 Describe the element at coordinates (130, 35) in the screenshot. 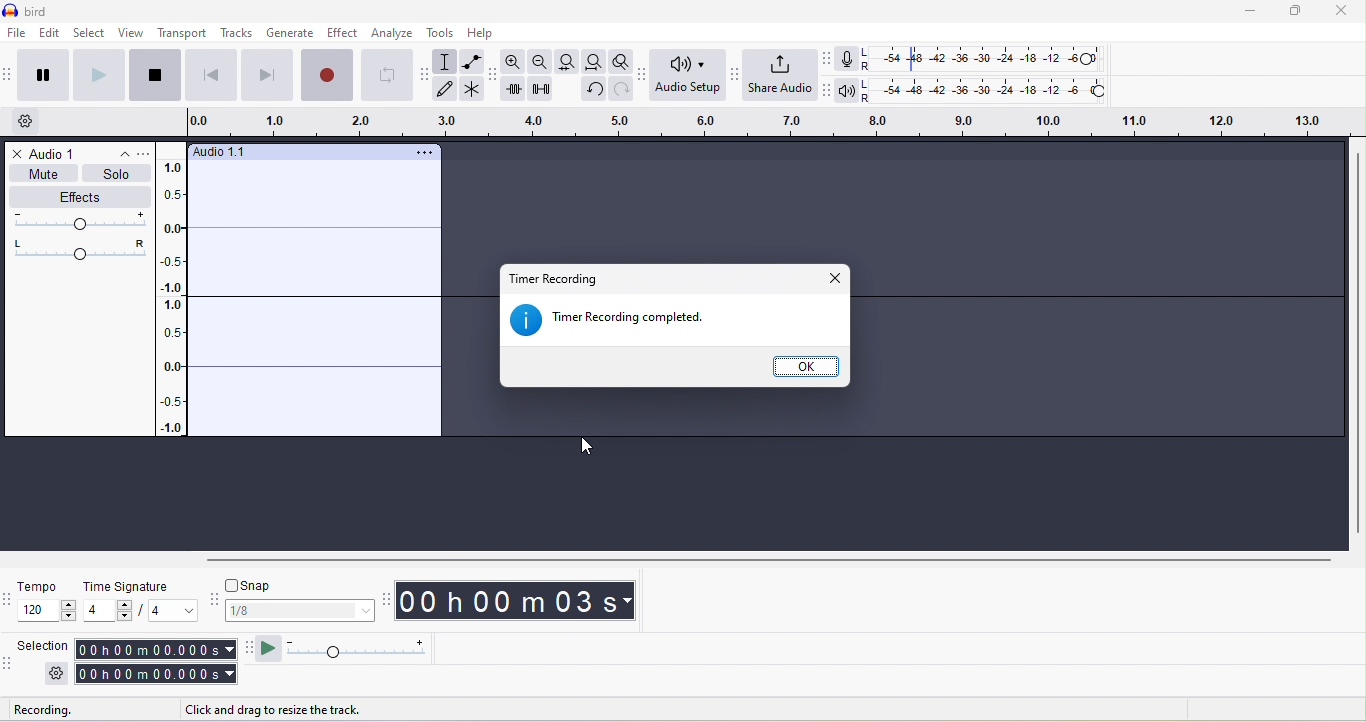

I see `view` at that location.